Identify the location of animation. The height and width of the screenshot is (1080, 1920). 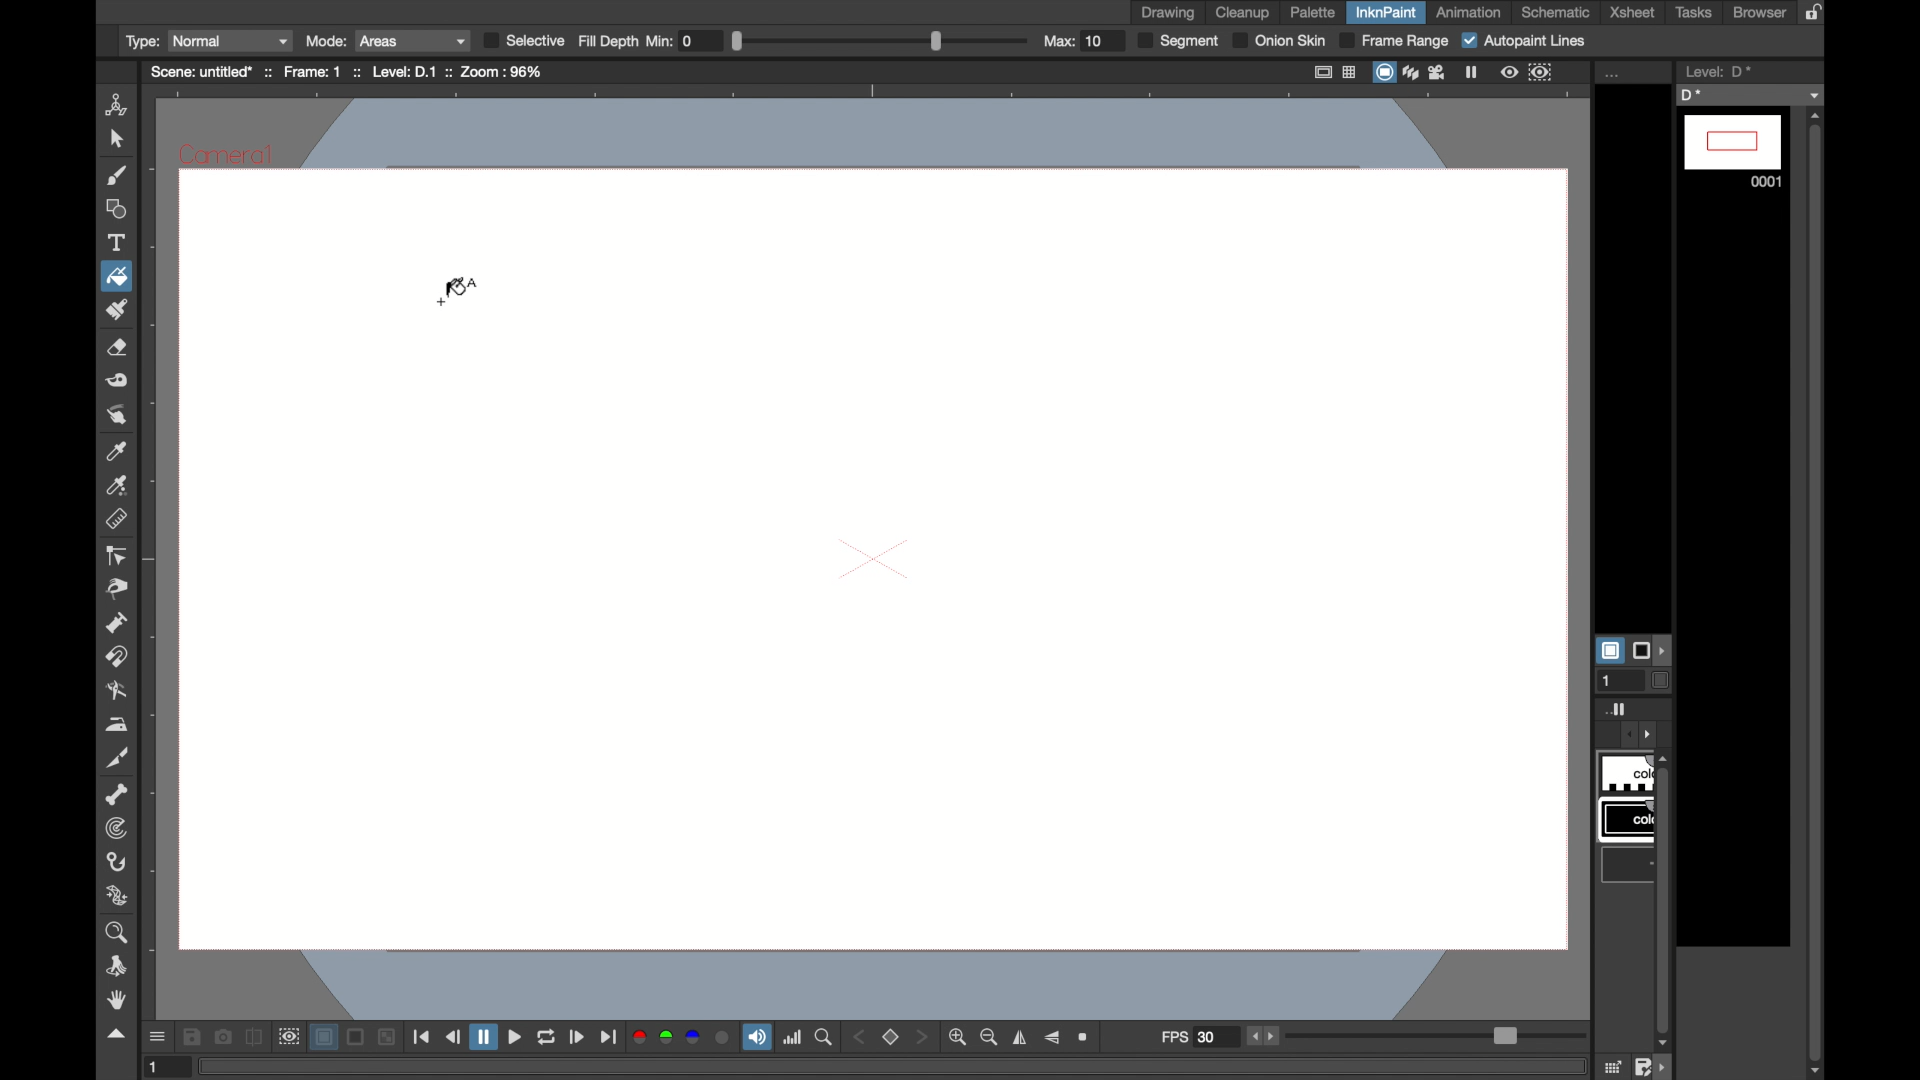
(1466, 12).